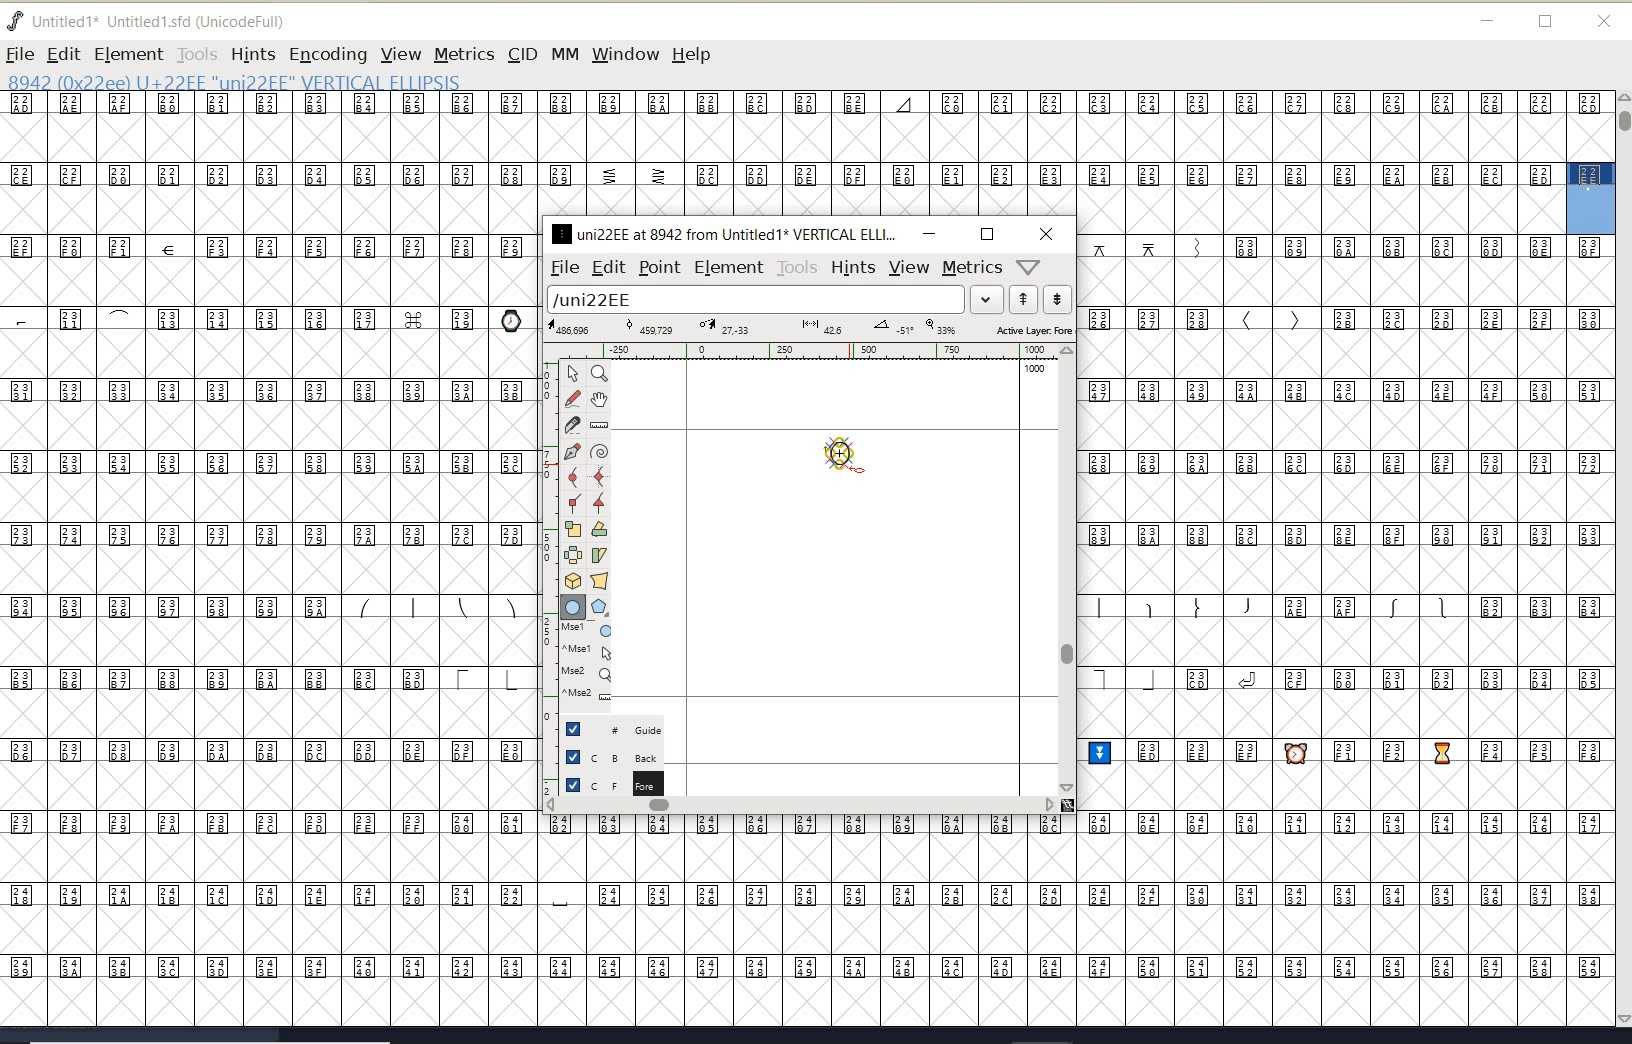 This screenshot has height=1044, width=1632. Describe the element at coordinates (521, 54) in the screenshot. I see `CID` at that location.